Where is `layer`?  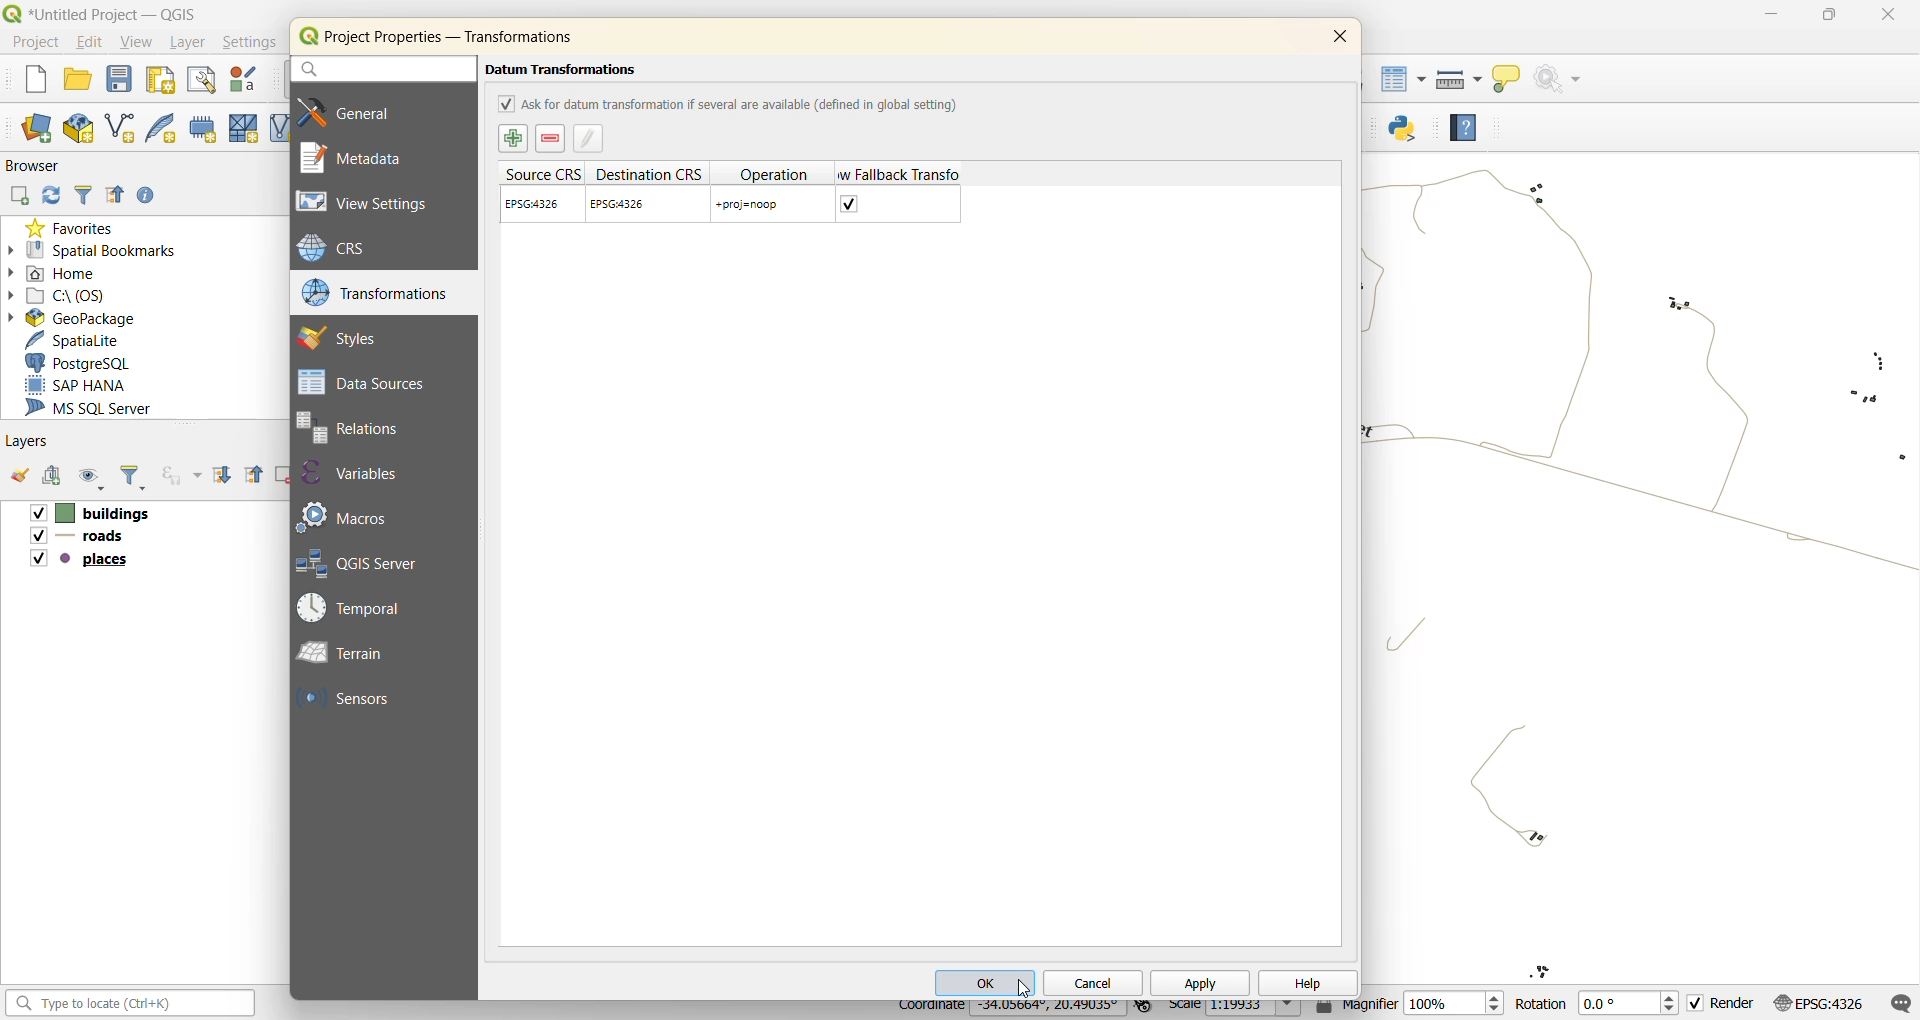
layer is located at coordinates (186, 43).